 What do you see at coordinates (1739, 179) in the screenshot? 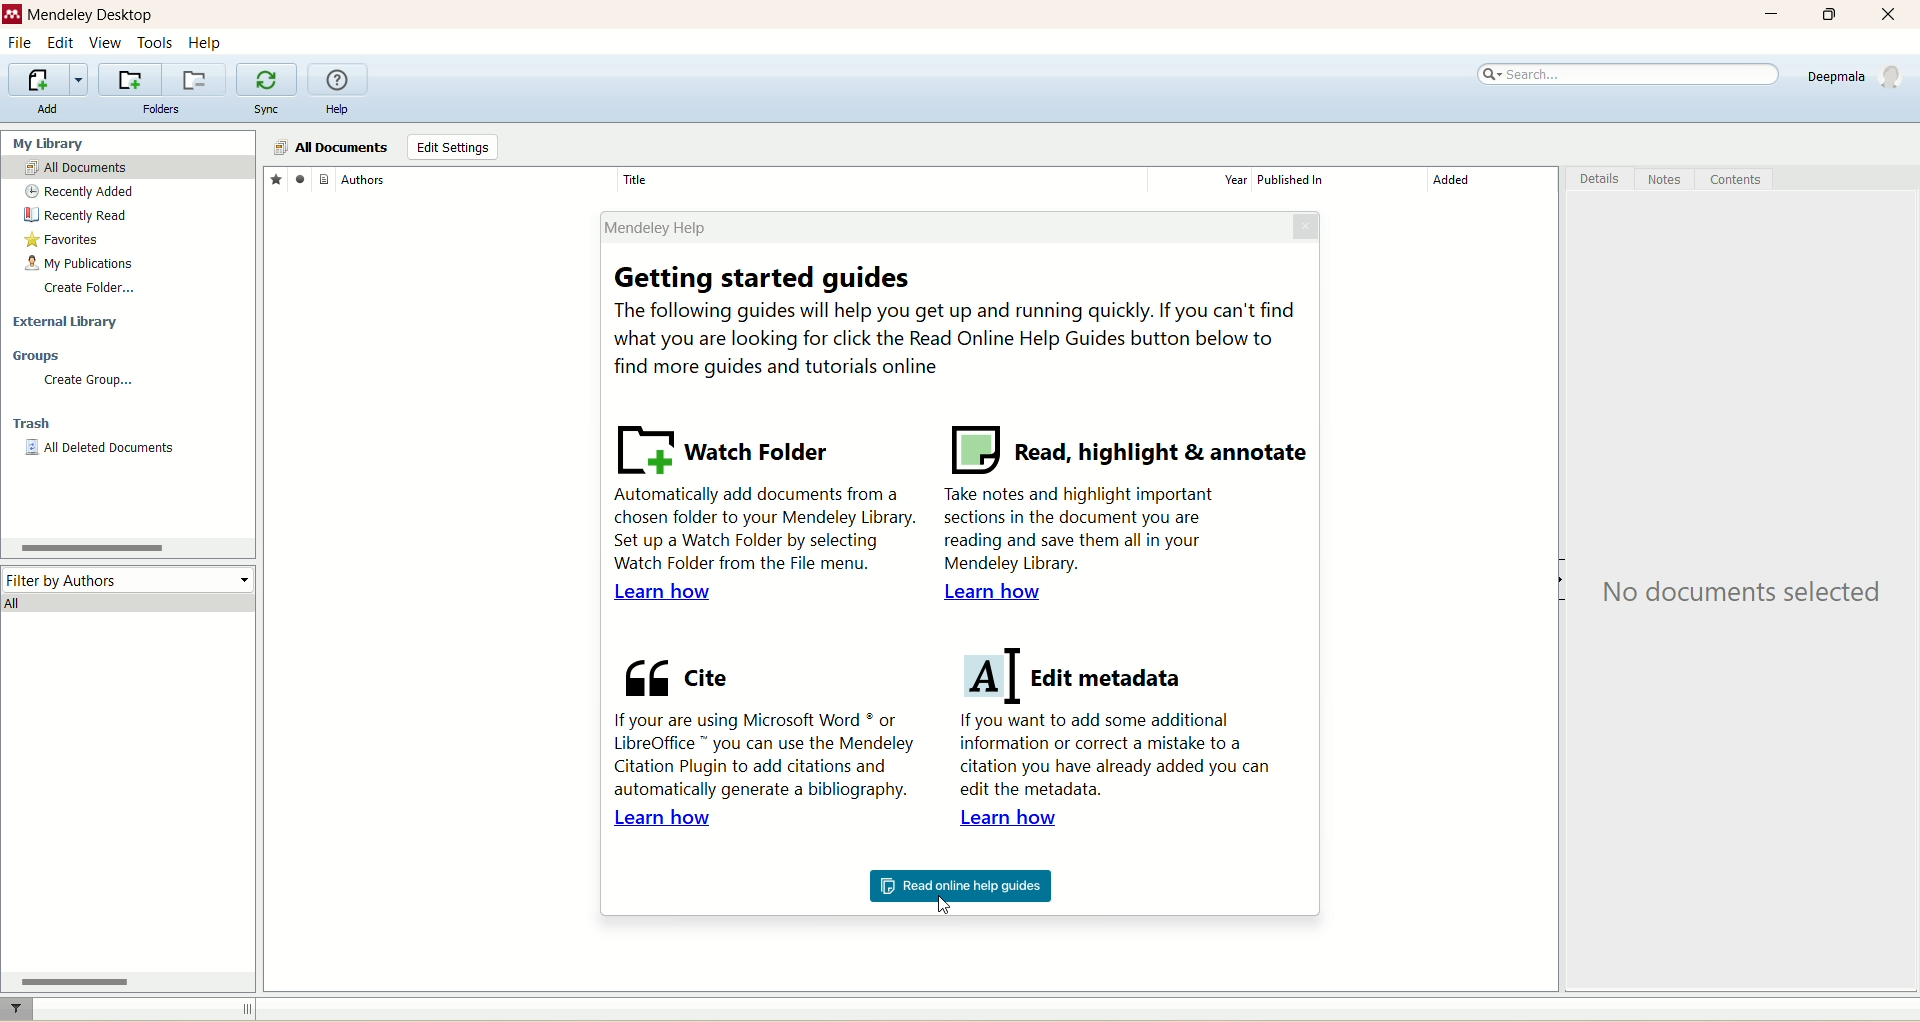
I see `contents` at bounding box center [1739, 179].